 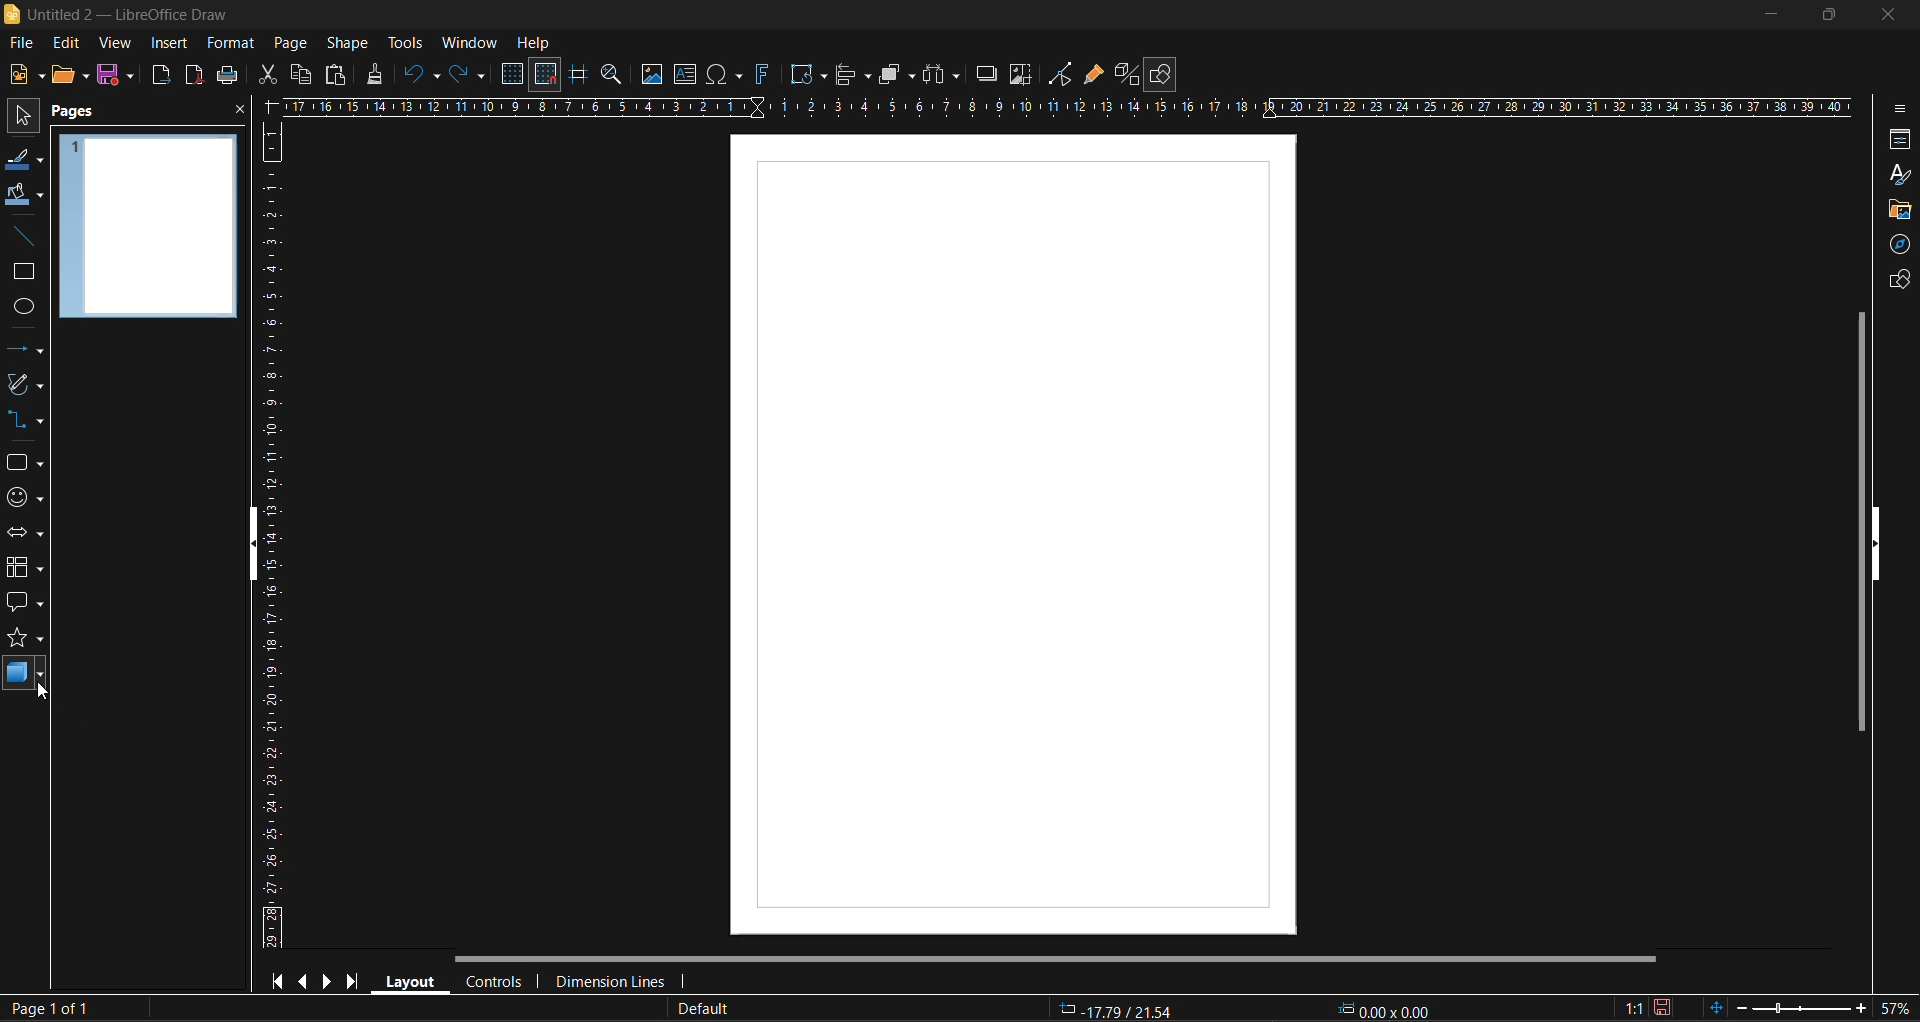 I want to click on cut, so click(x=270, y=76).